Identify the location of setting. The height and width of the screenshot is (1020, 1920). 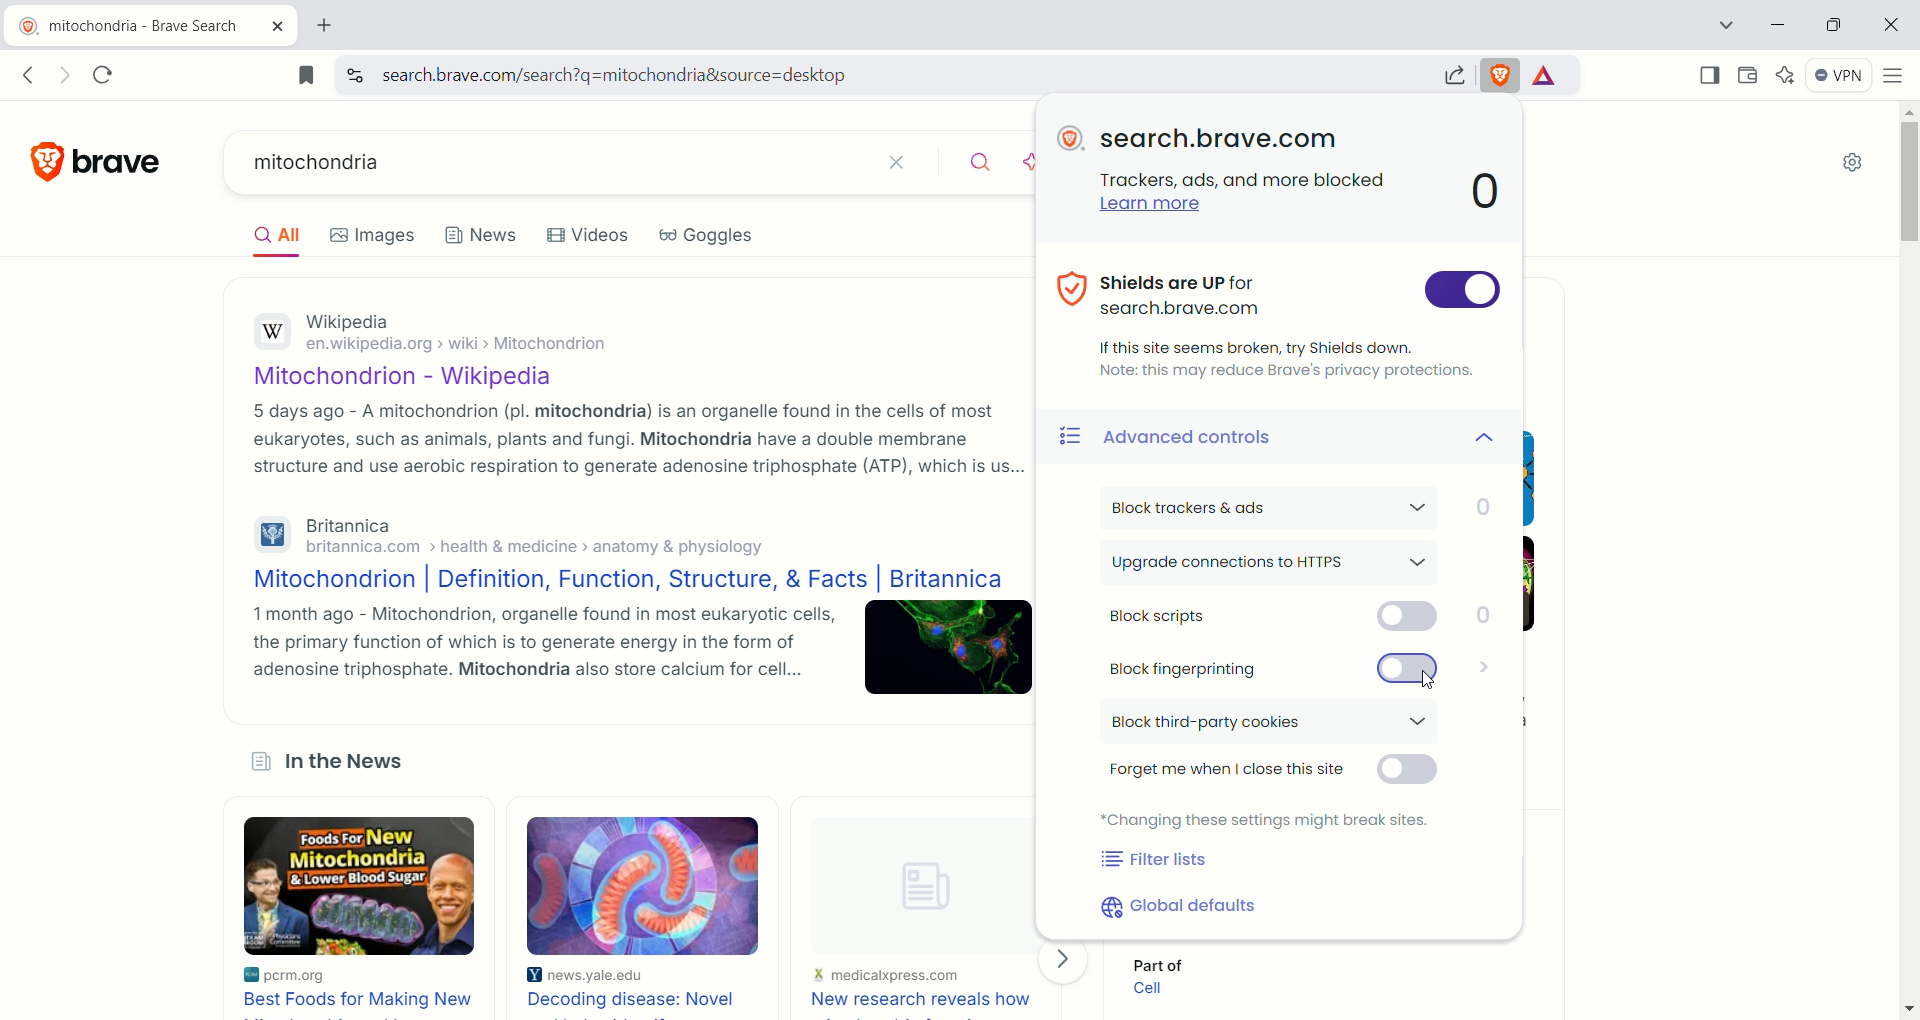
(1849, 167).